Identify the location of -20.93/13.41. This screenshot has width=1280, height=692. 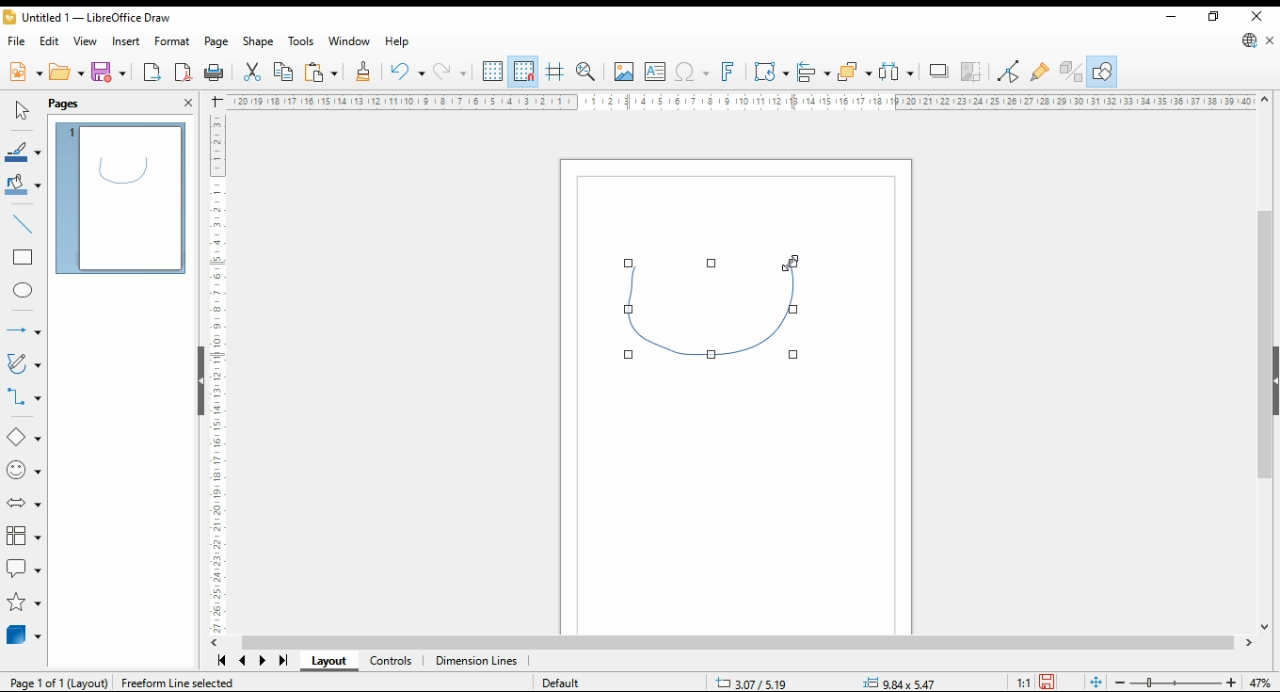
(756, 683).